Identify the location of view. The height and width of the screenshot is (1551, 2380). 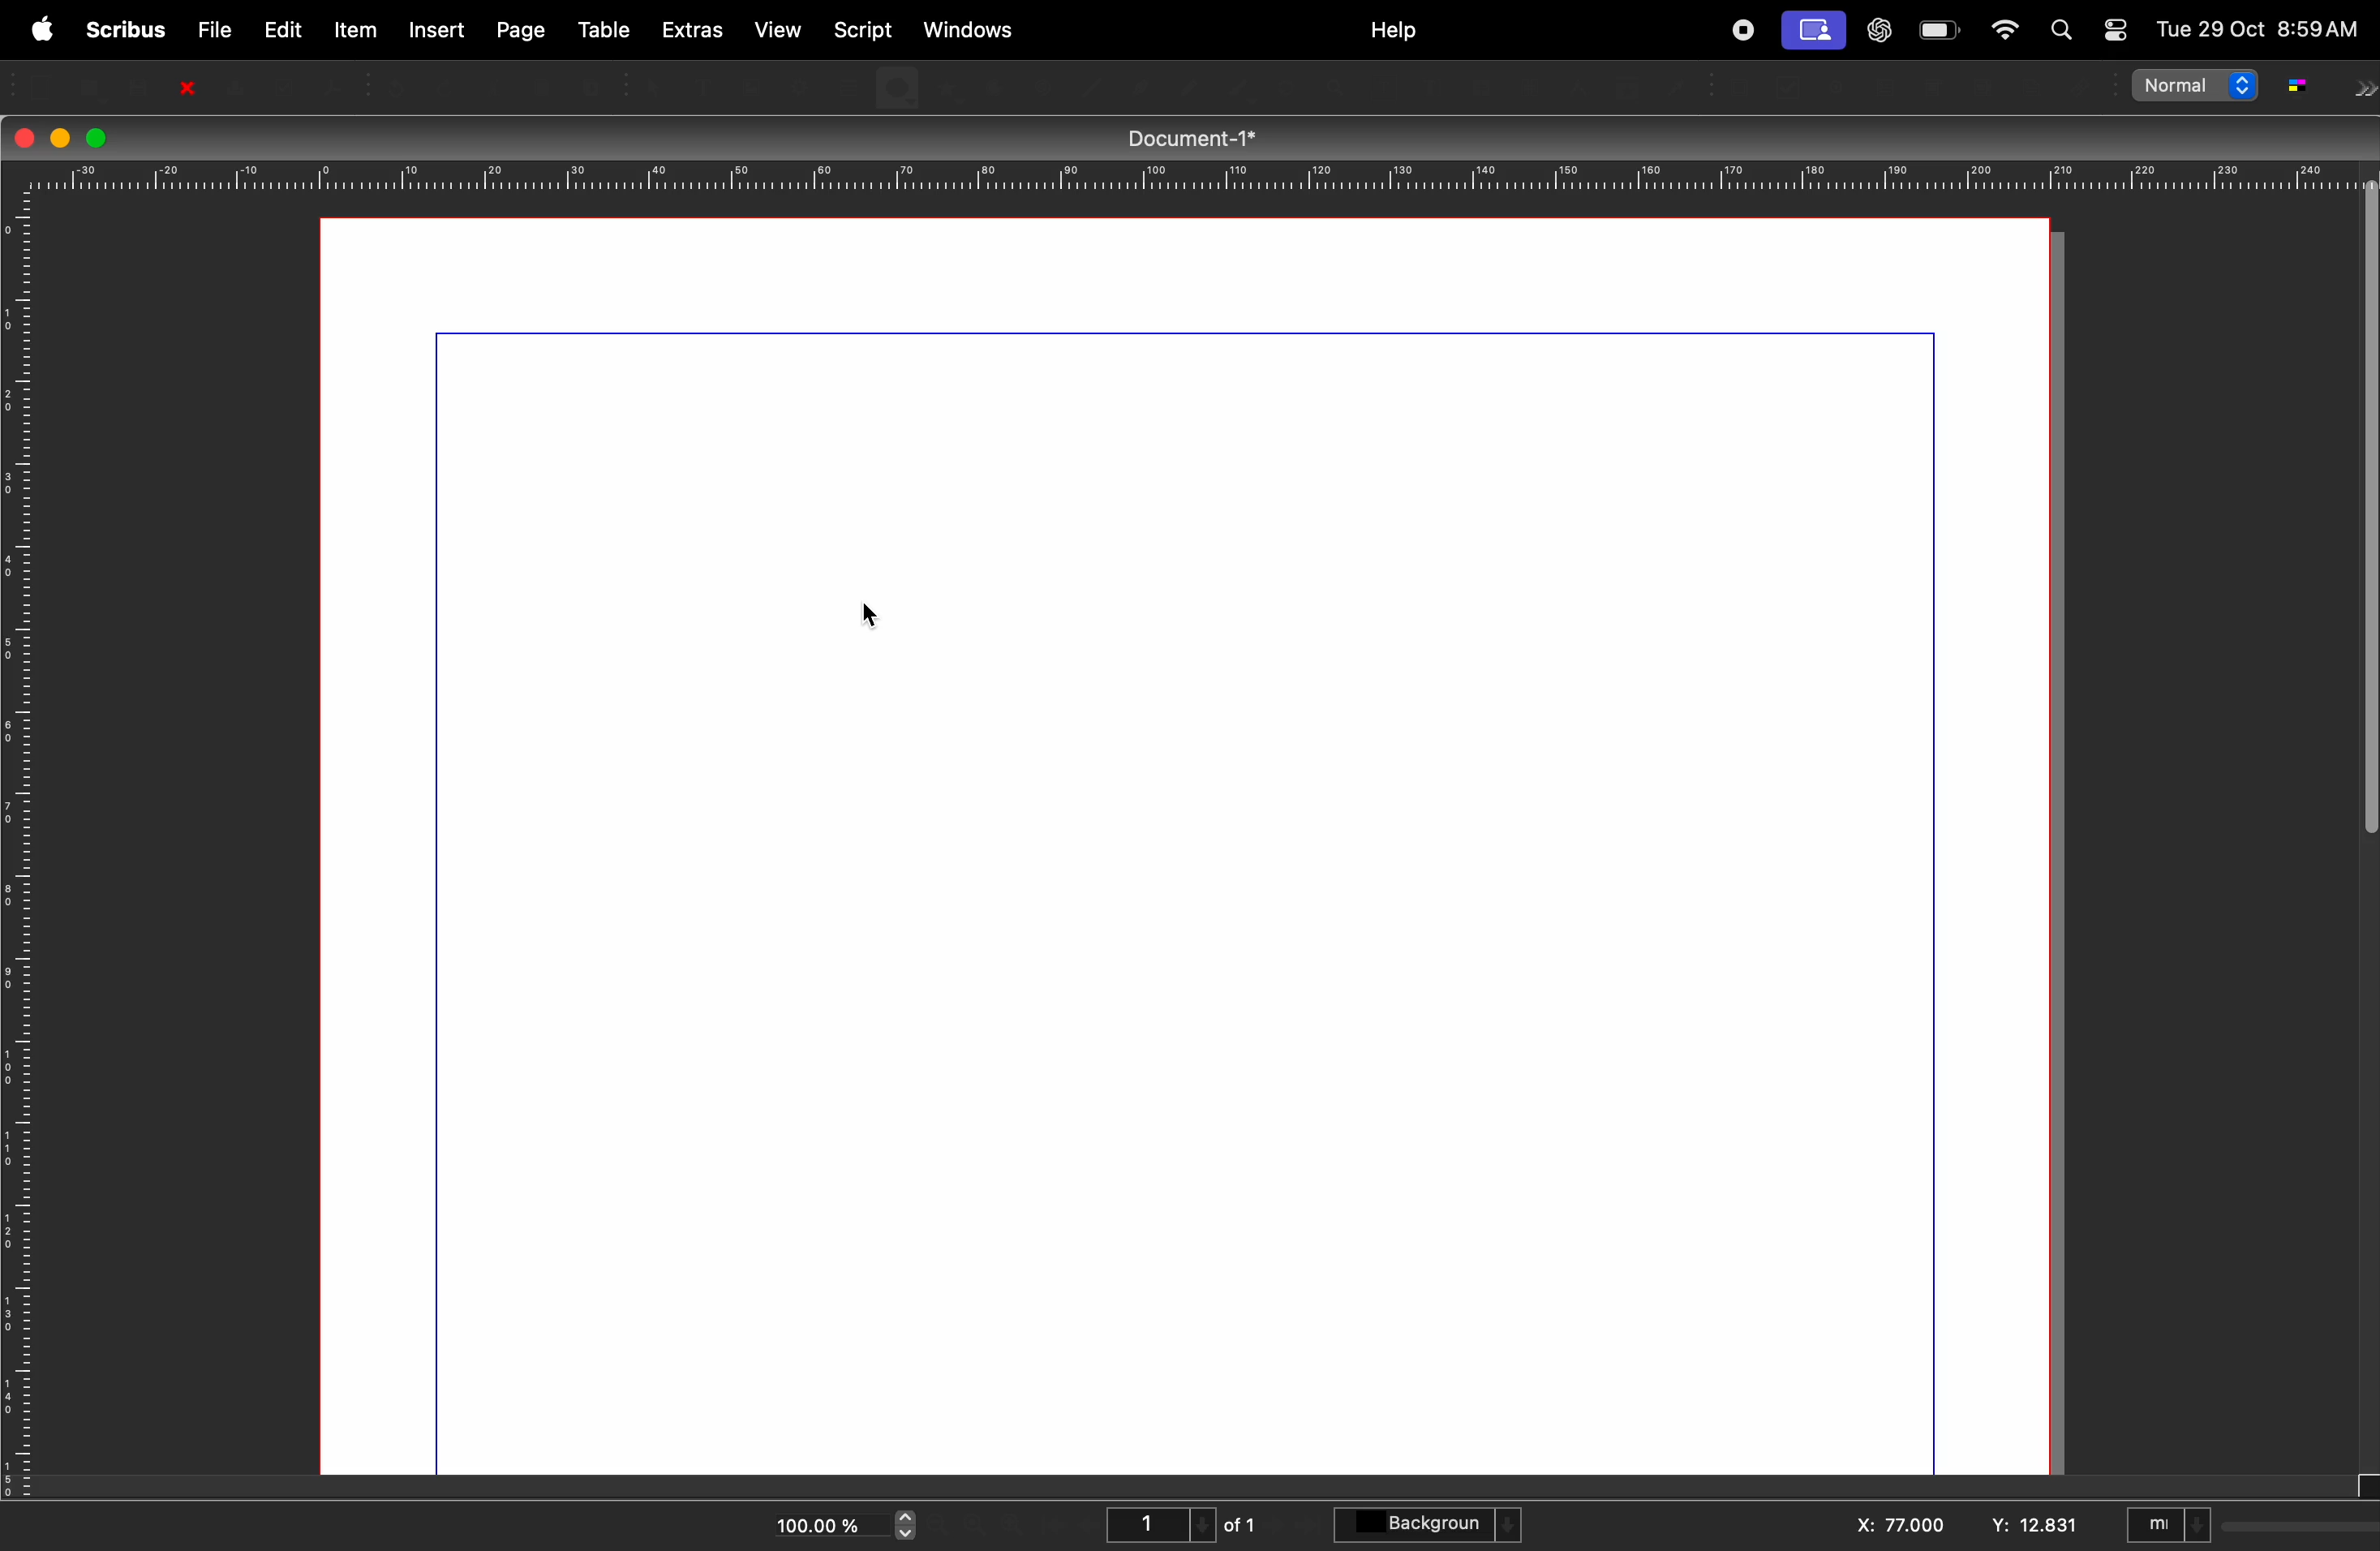
(783, 32).